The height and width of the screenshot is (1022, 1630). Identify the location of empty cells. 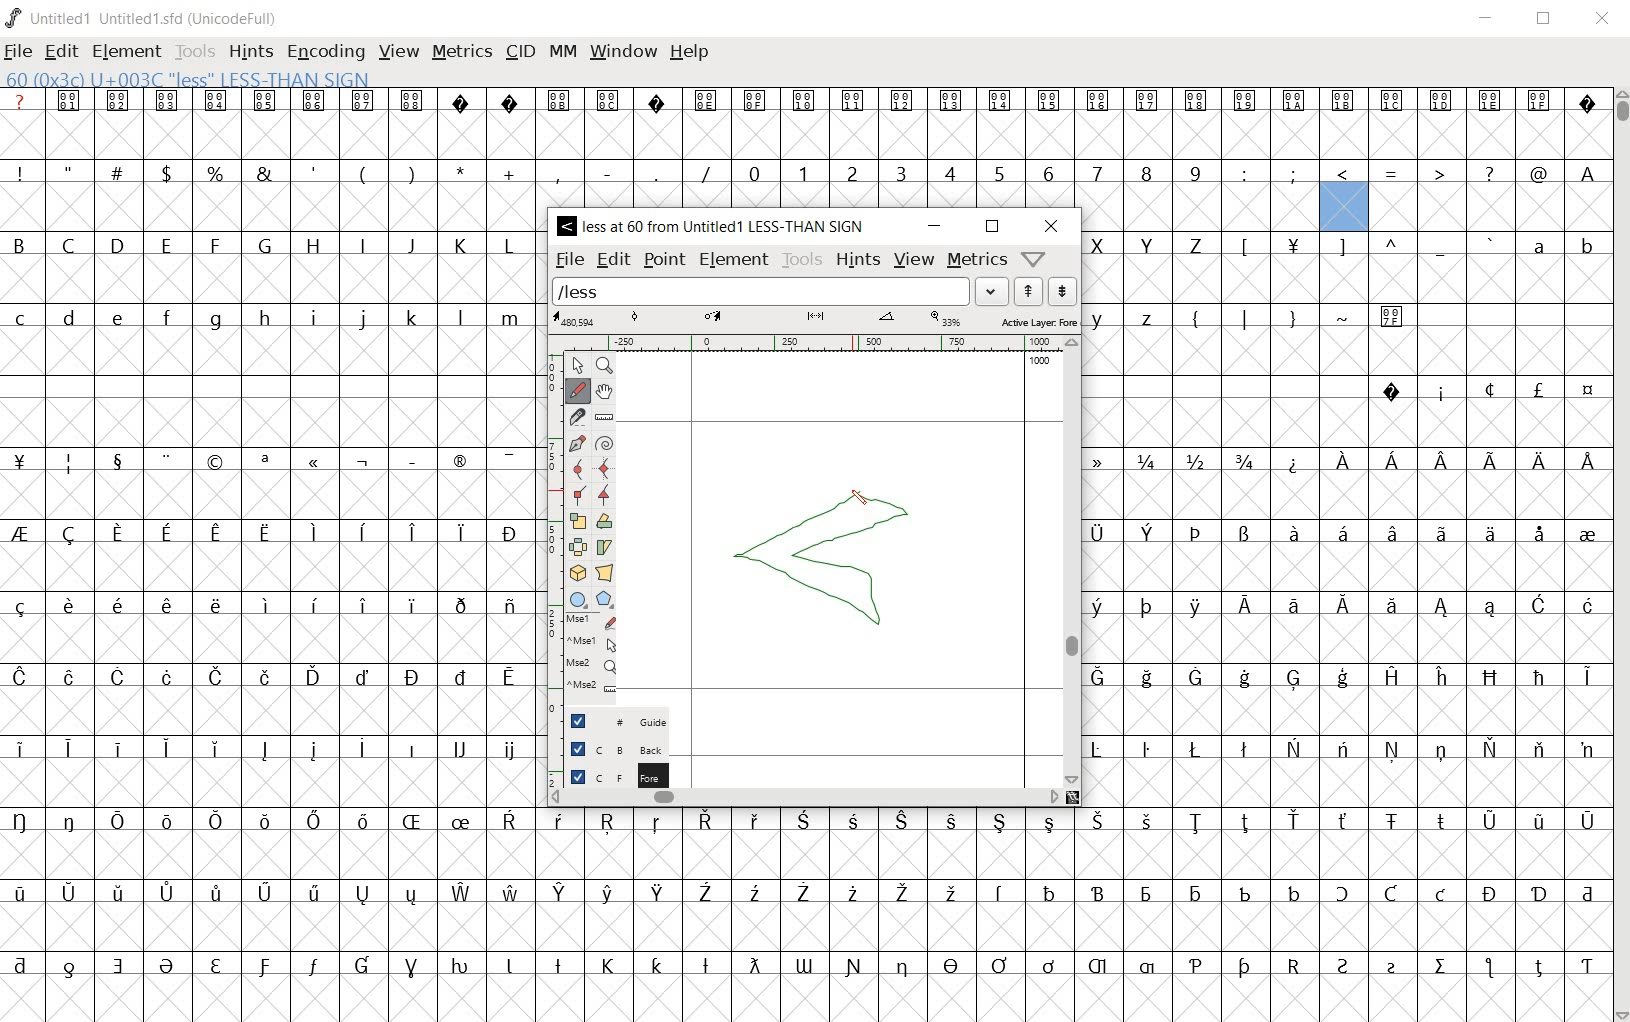
(270, 353).